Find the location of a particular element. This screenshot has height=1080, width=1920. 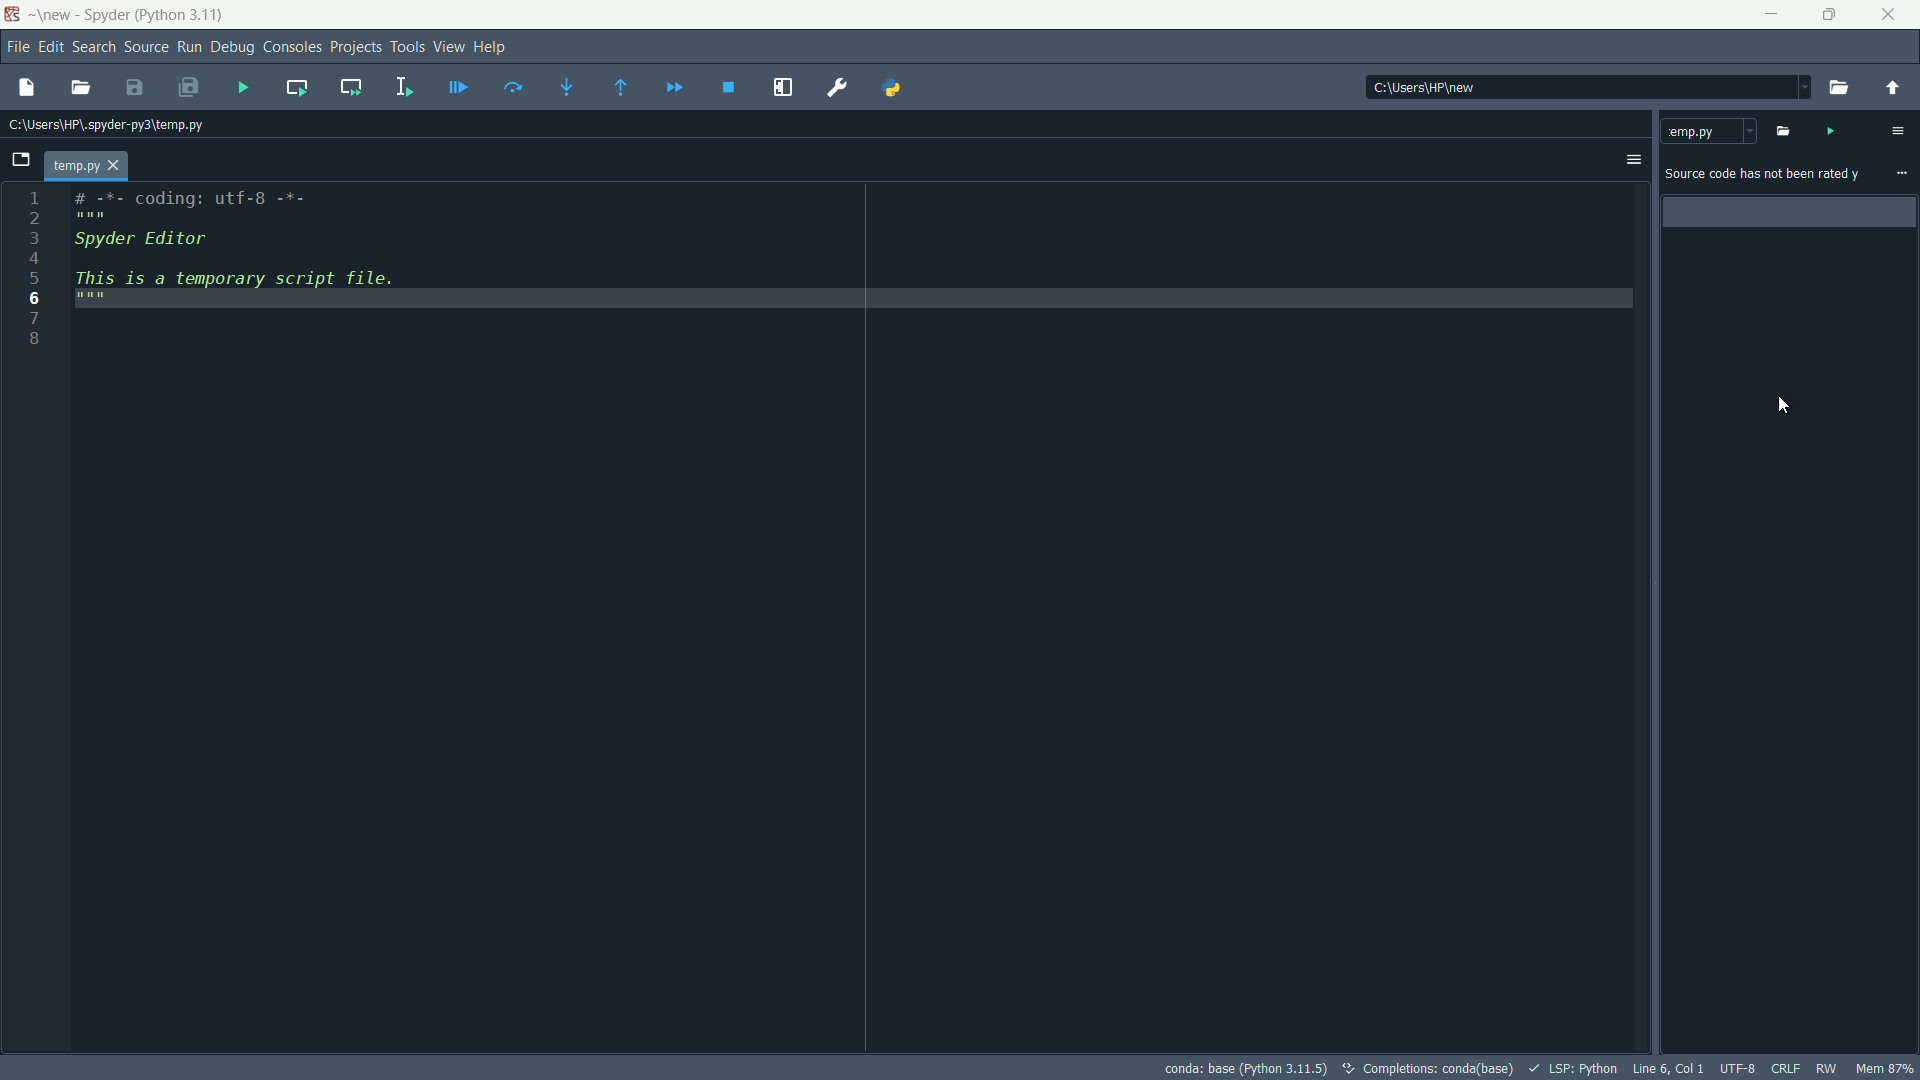

consoles menu is located at coordinates (290, 49).